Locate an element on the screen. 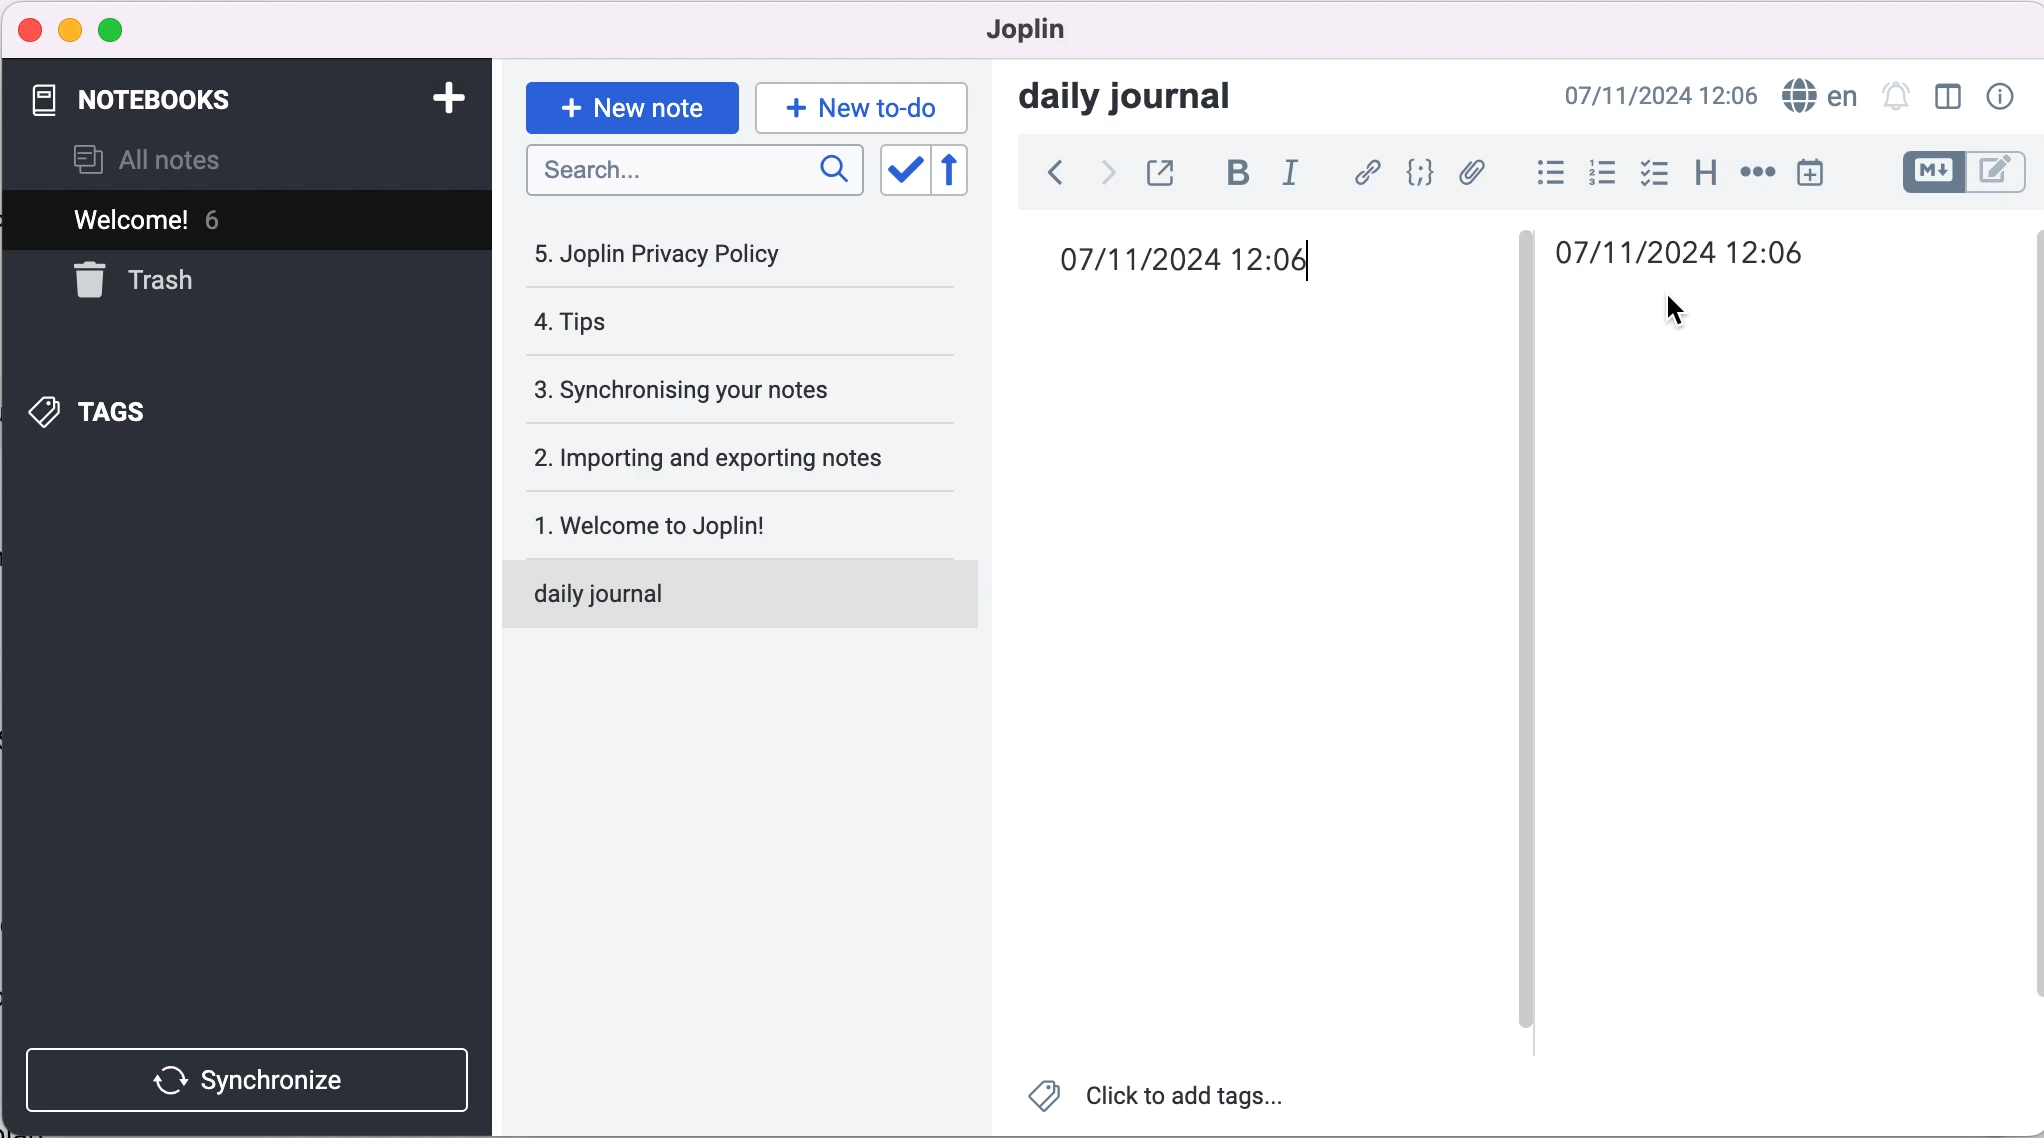 The image size is (2044, 1138). daily journal is located at coordinates (1145, 100).